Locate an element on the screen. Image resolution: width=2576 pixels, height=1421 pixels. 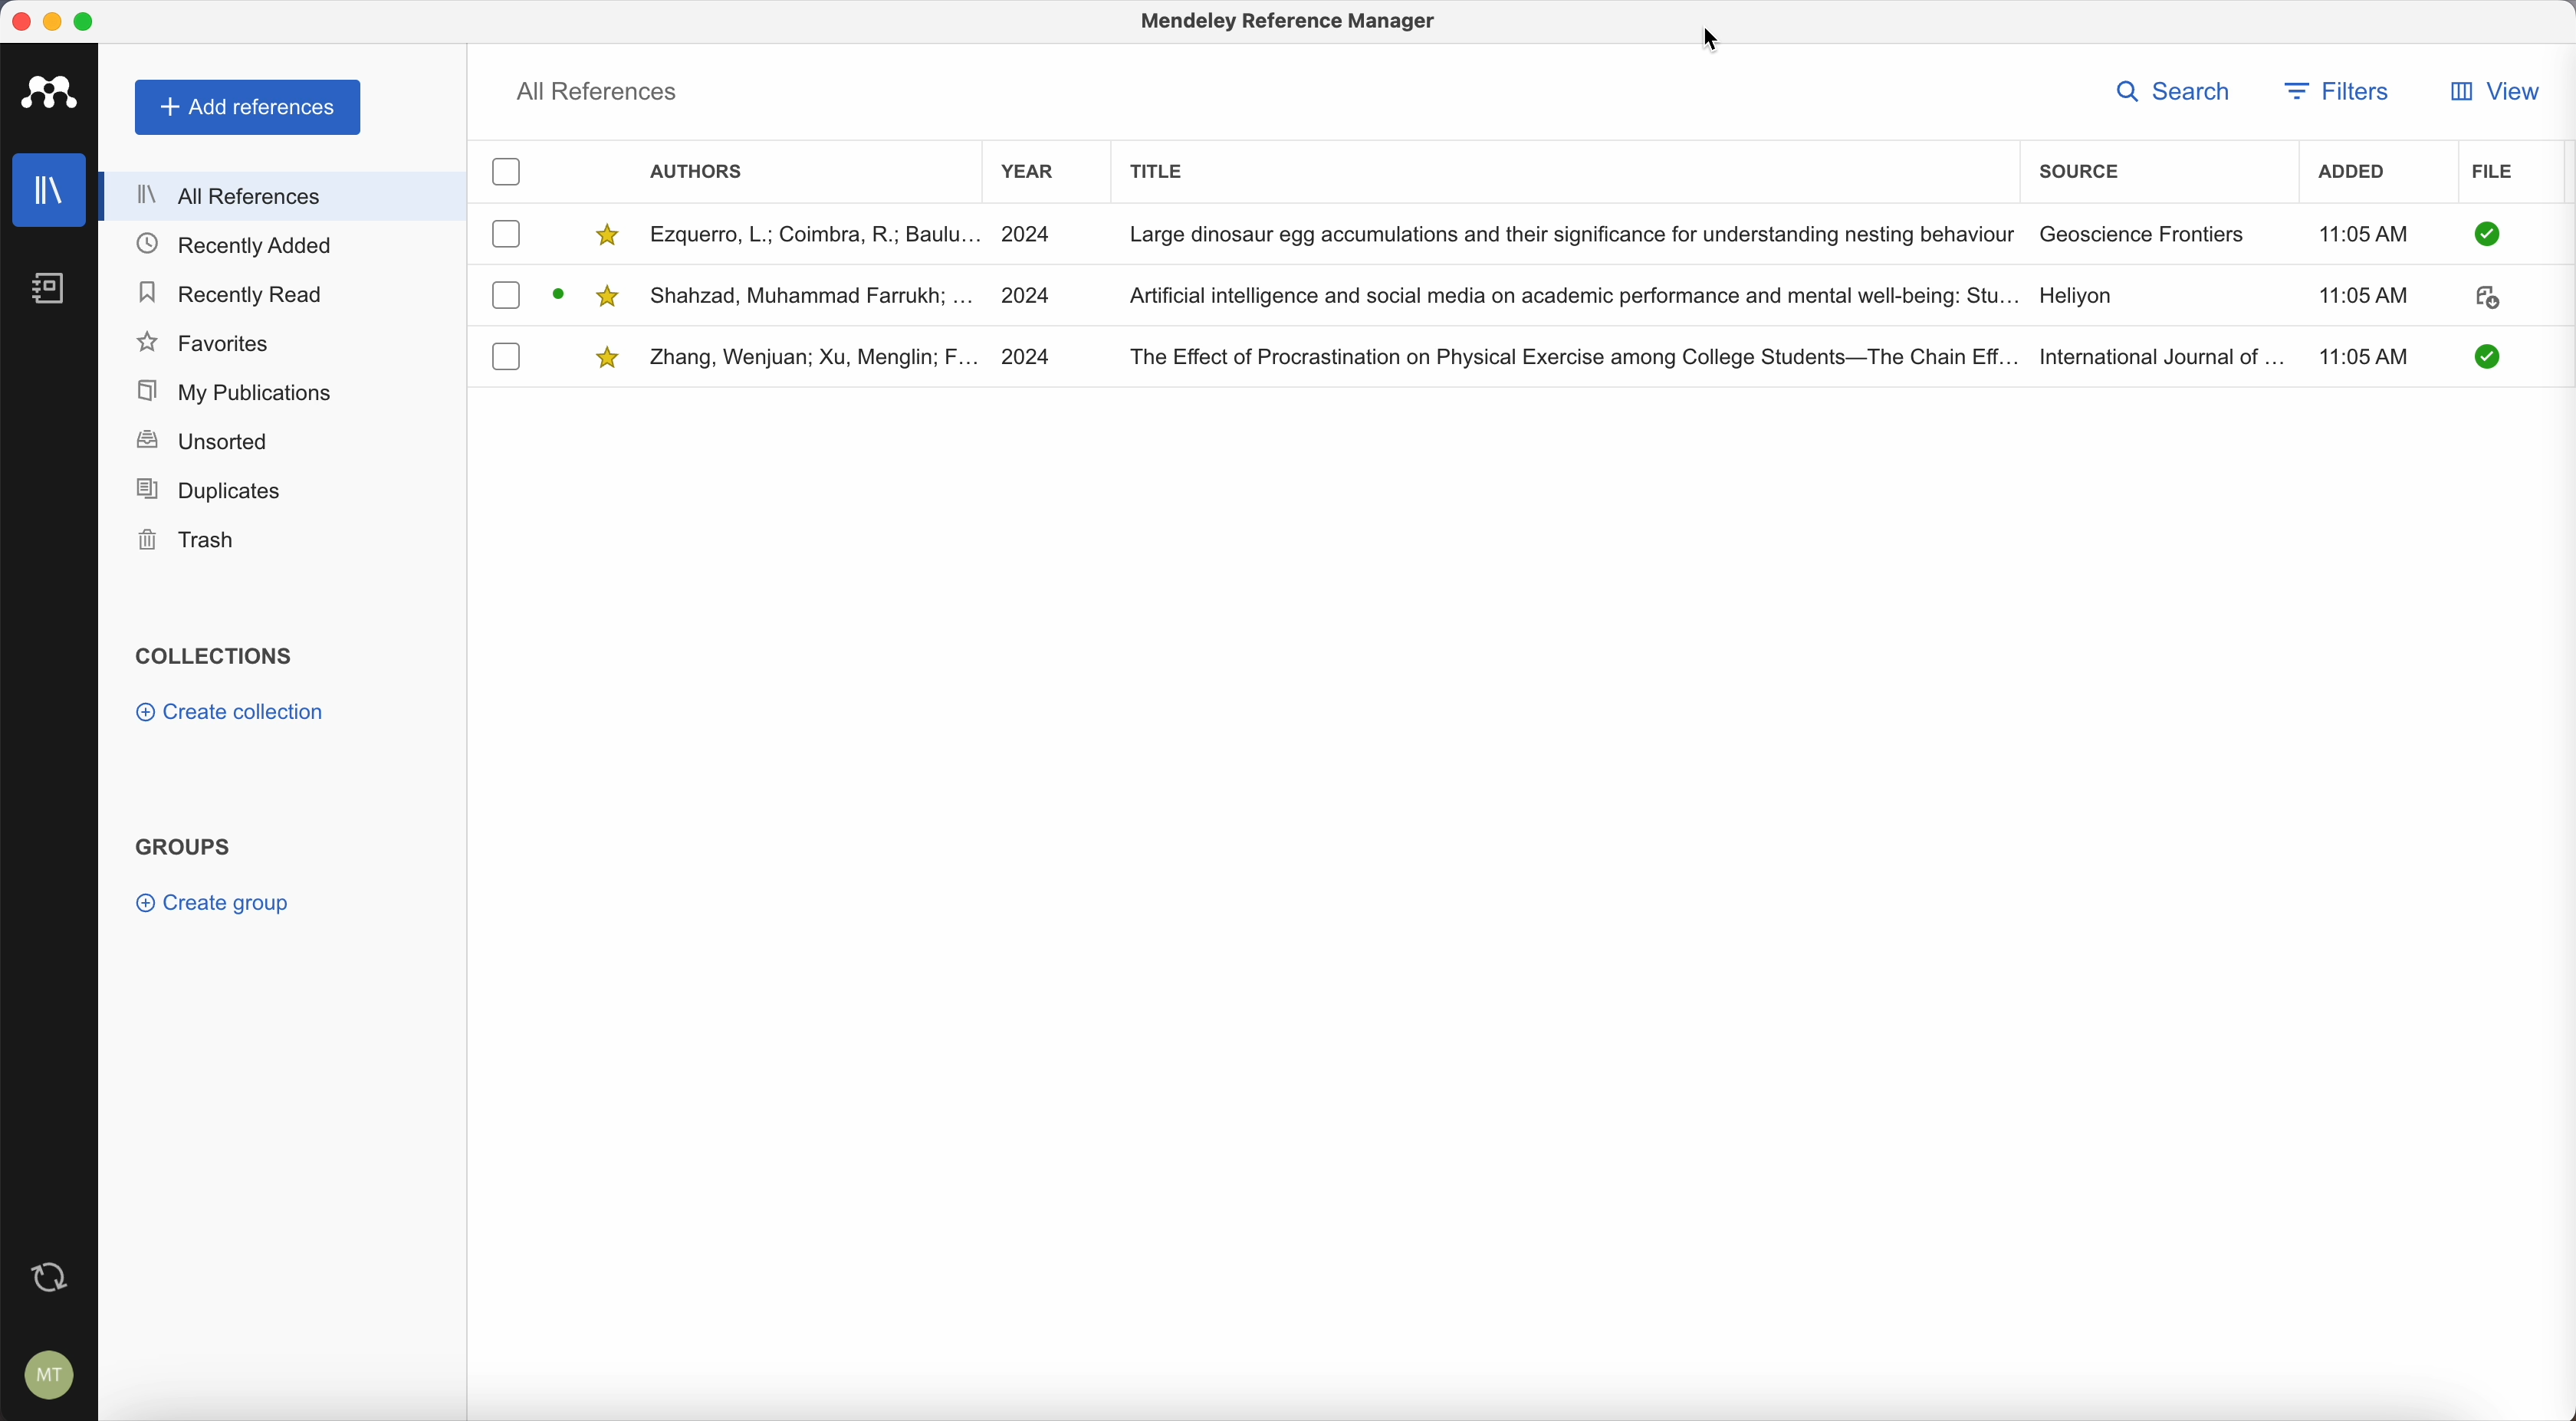
authors is located at coordinates (702, 174).